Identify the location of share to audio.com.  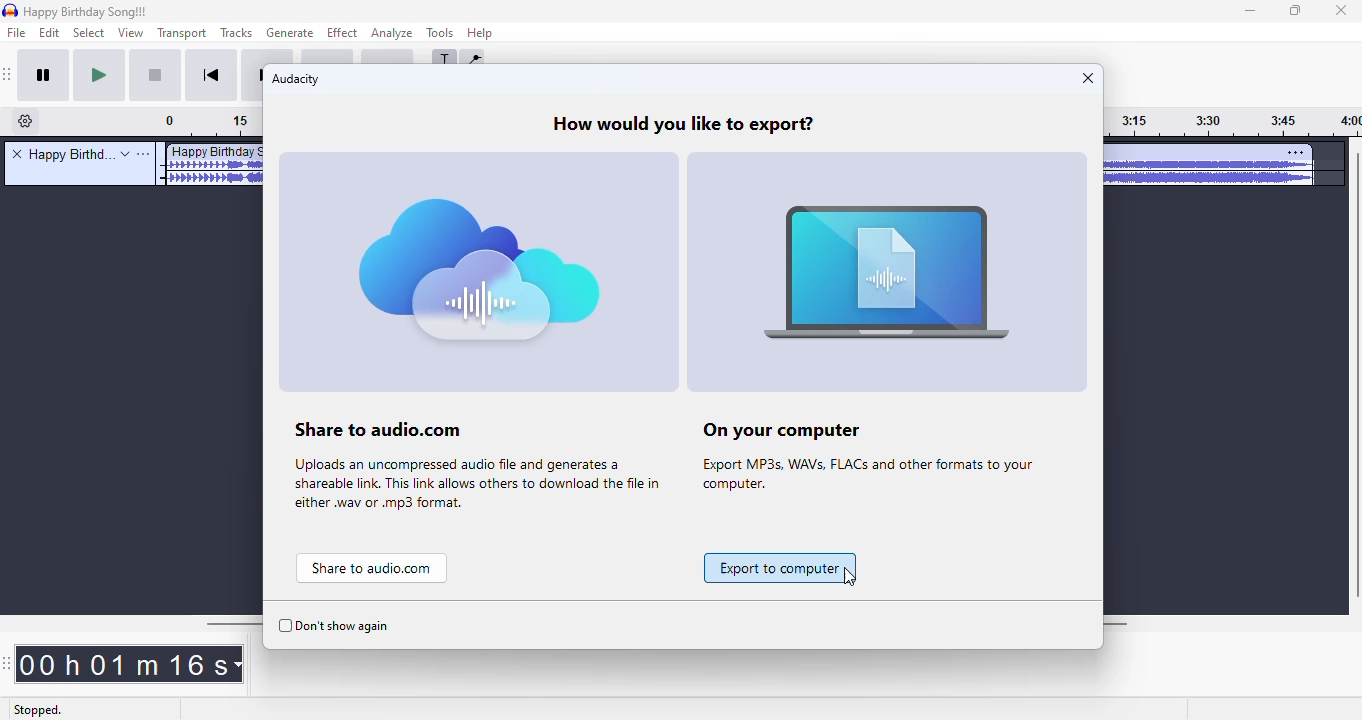
(372, 569).